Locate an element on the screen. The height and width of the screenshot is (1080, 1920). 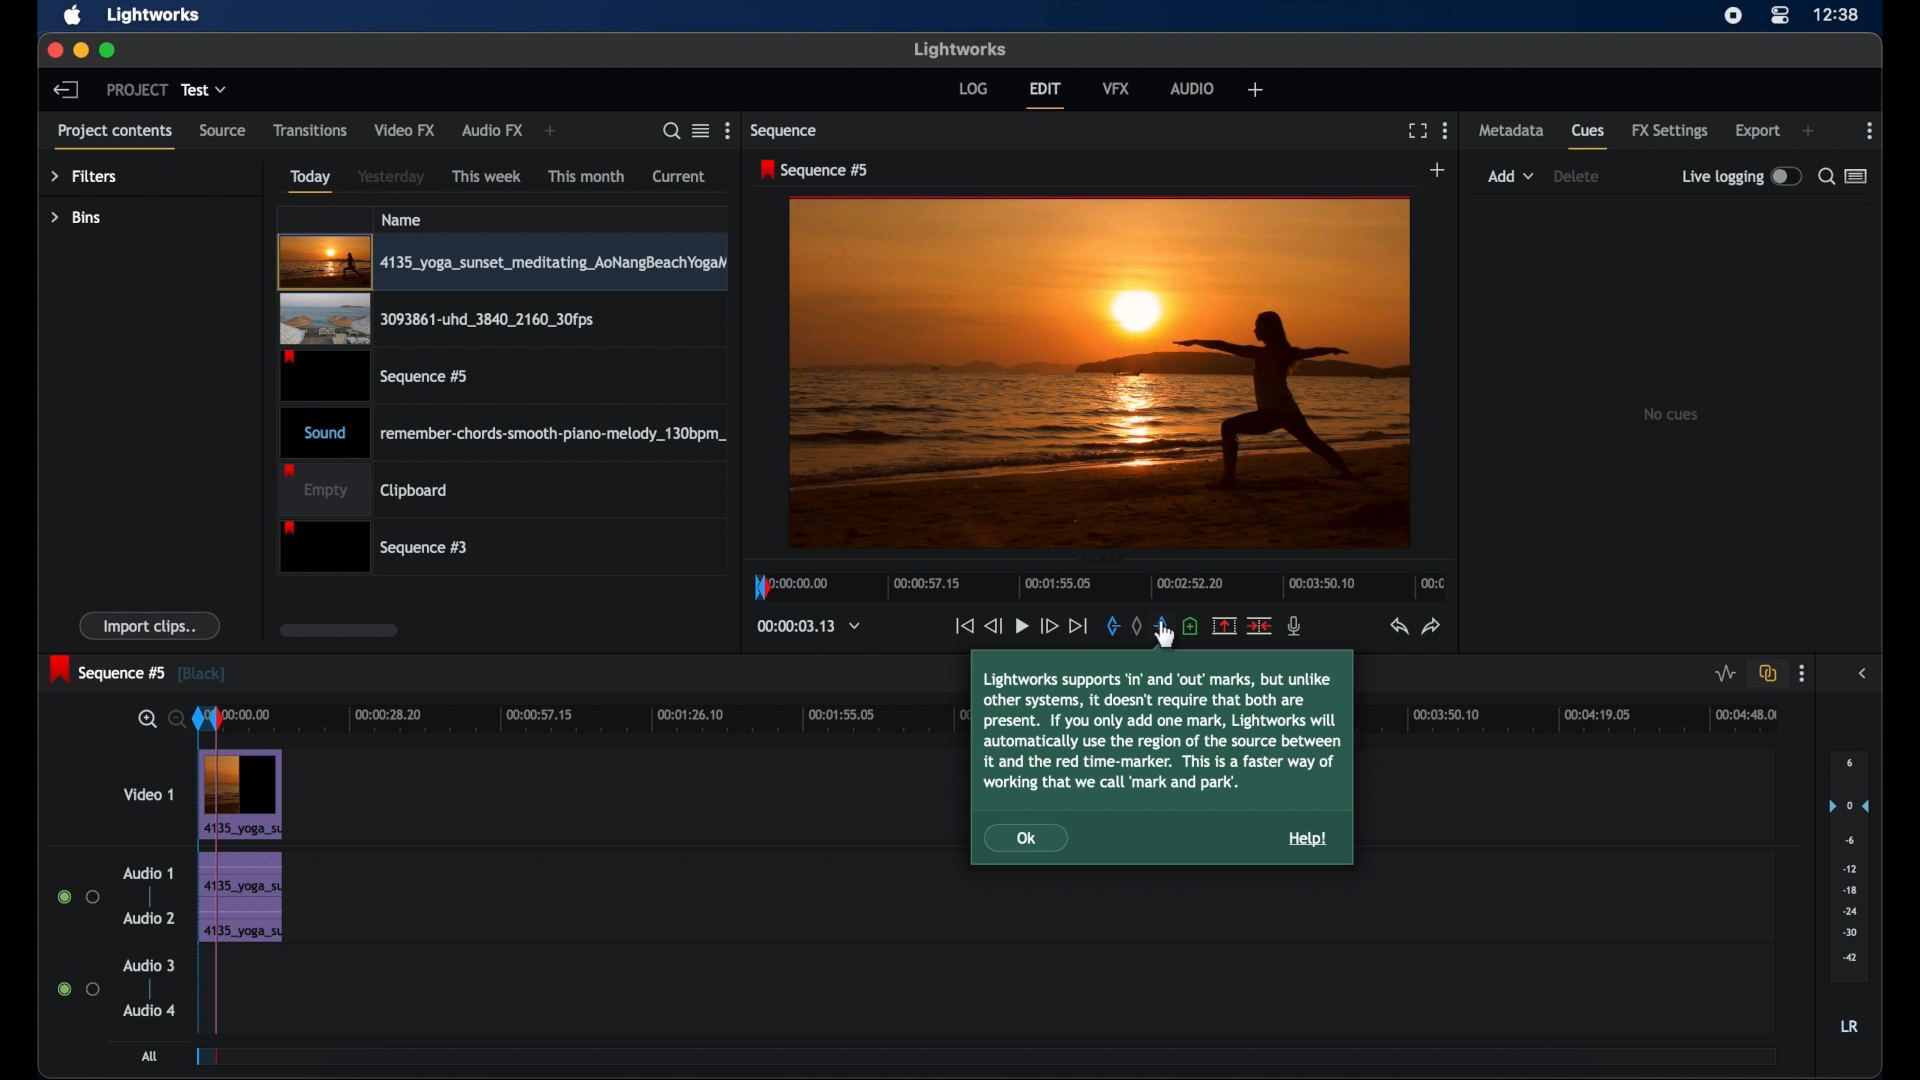
yesterday is located at coordinates (392, 176).